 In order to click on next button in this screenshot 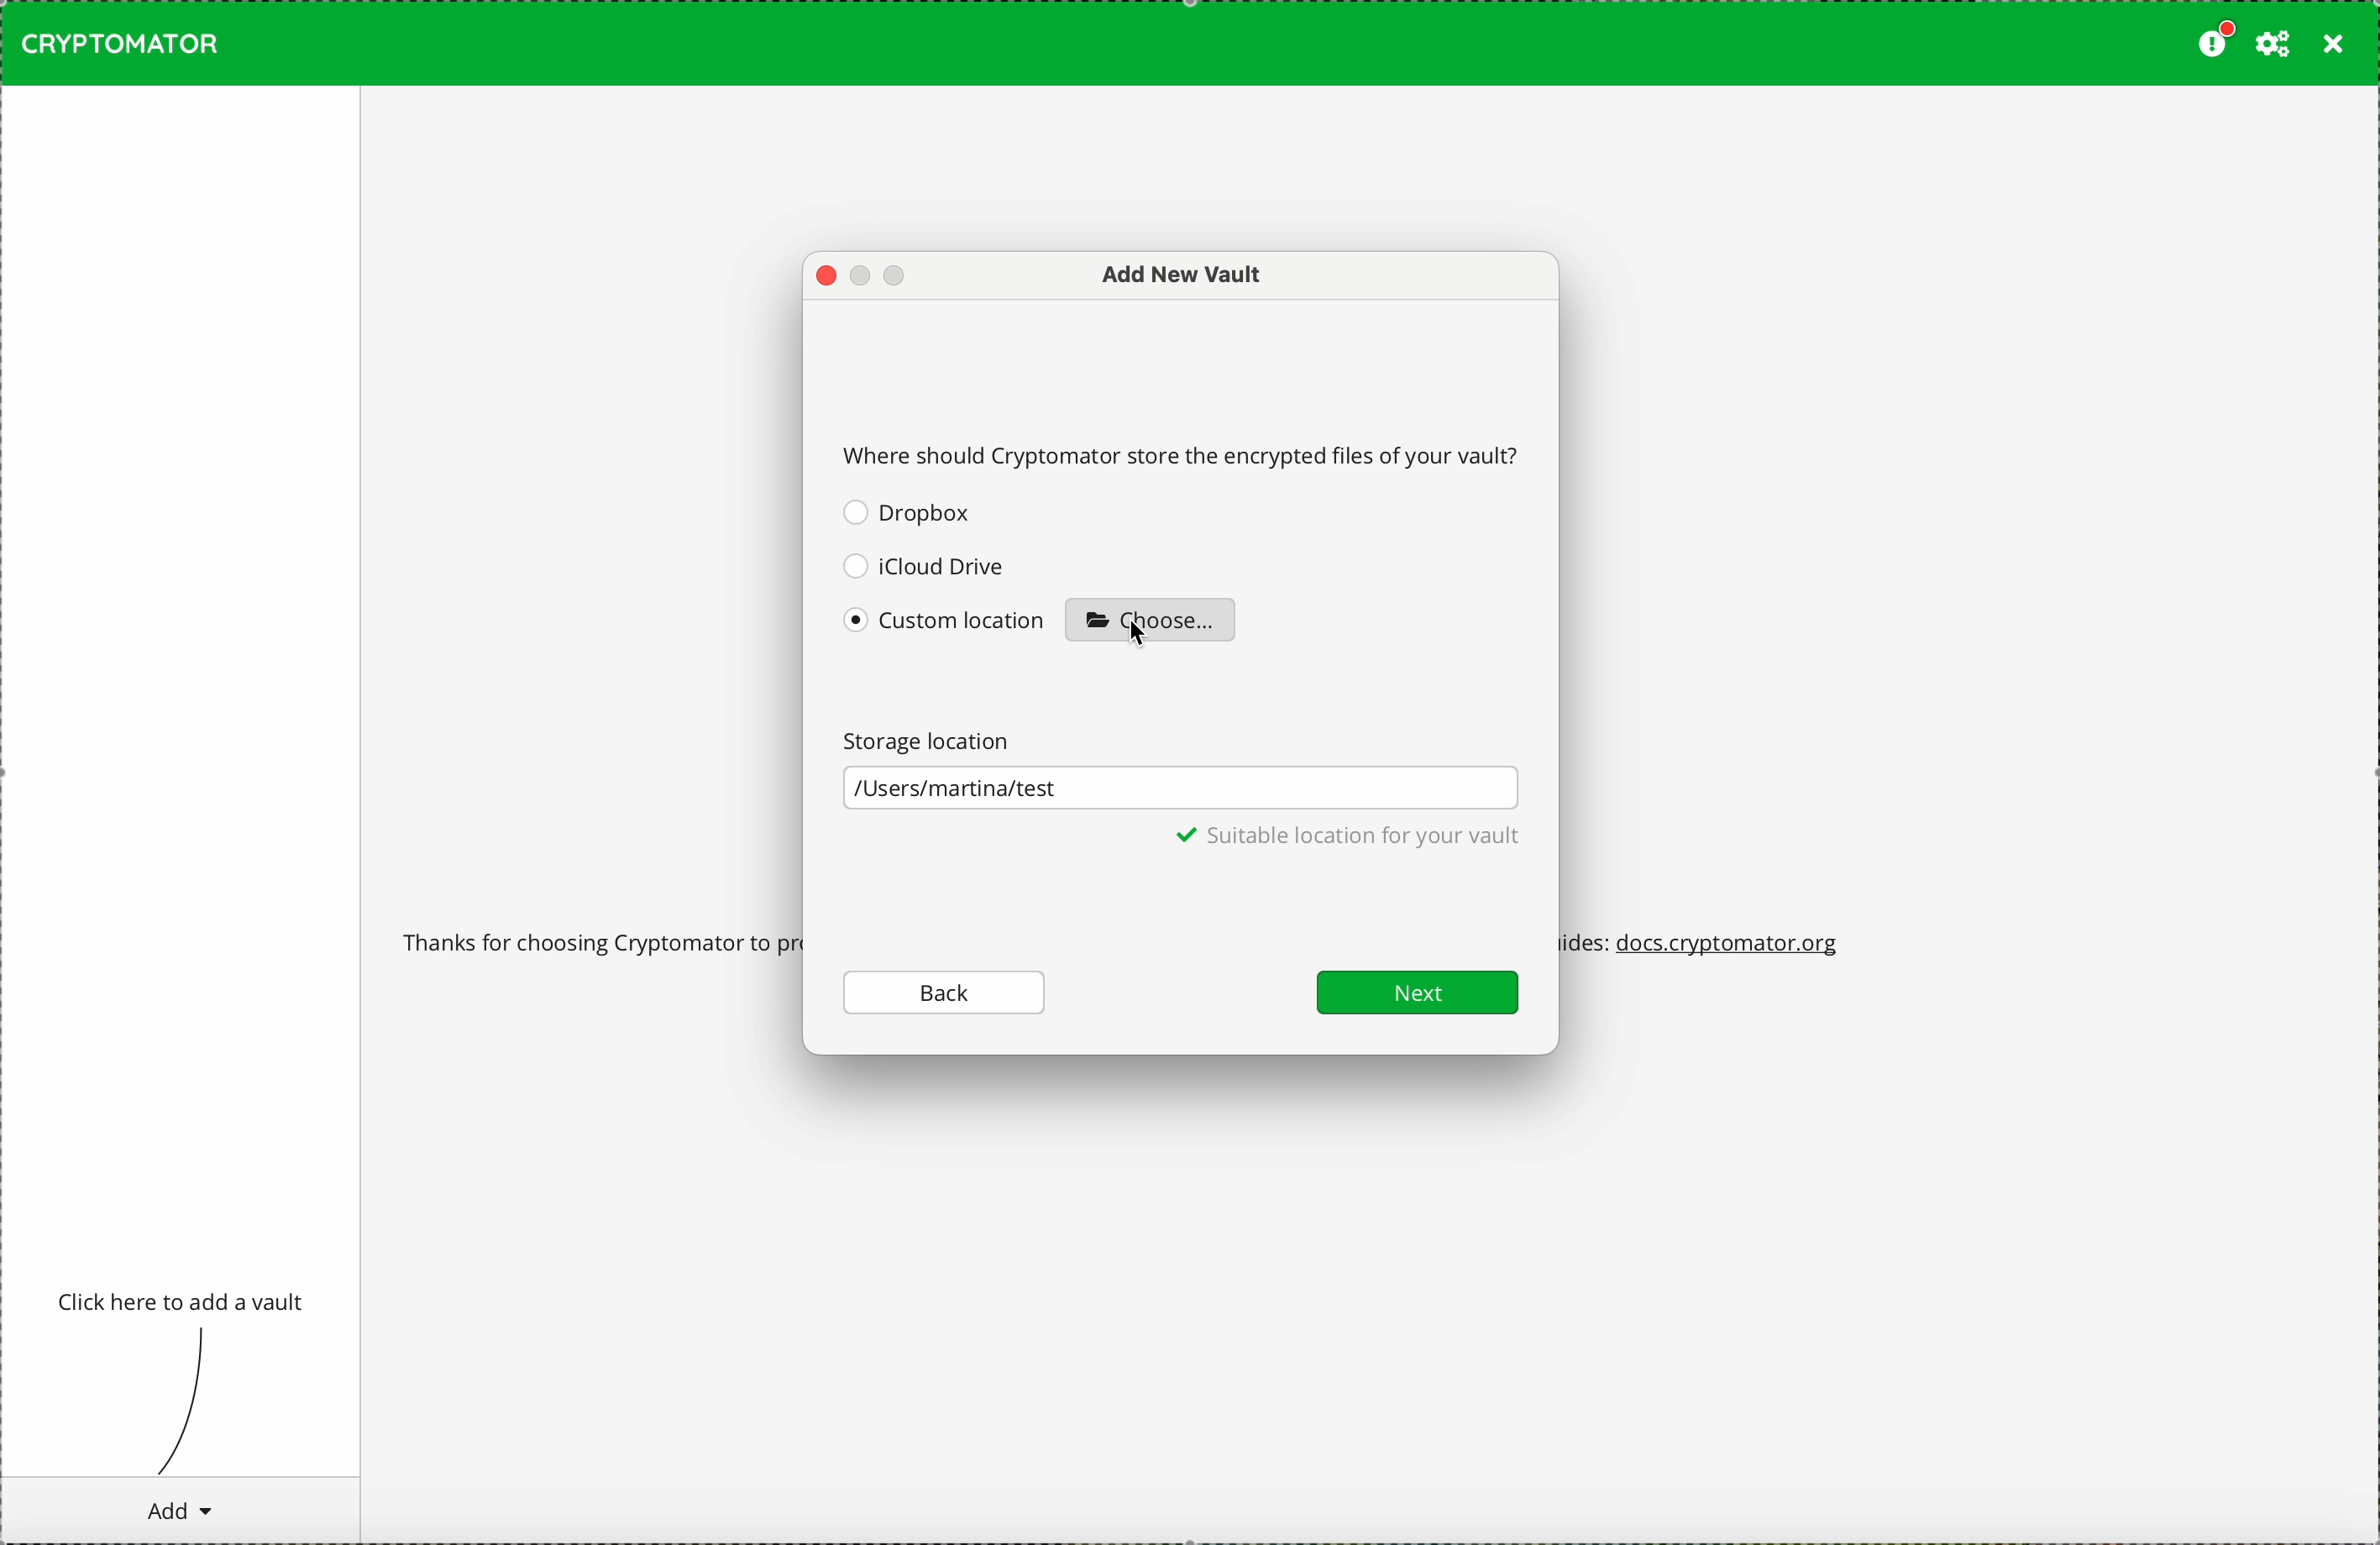, I will do `click(1417, 992)`.